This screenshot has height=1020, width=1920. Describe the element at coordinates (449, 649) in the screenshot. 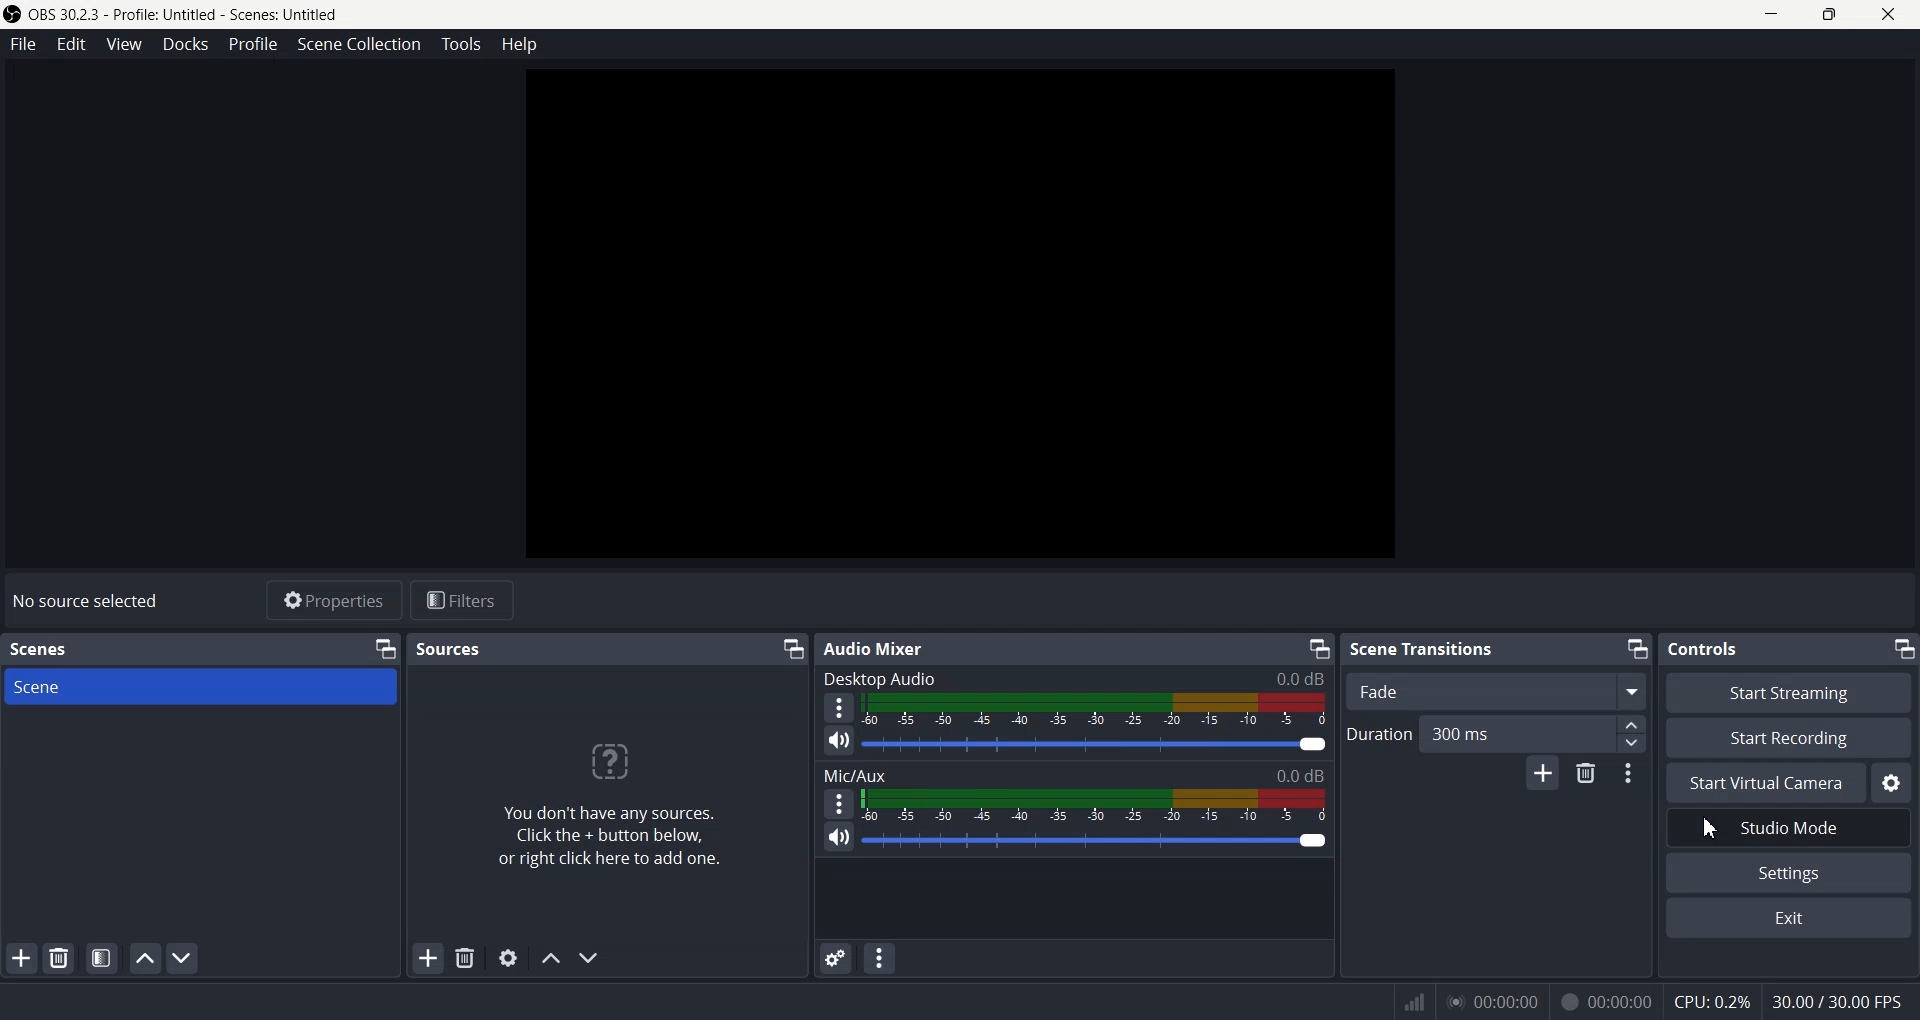

I see `Sources ` at that location.